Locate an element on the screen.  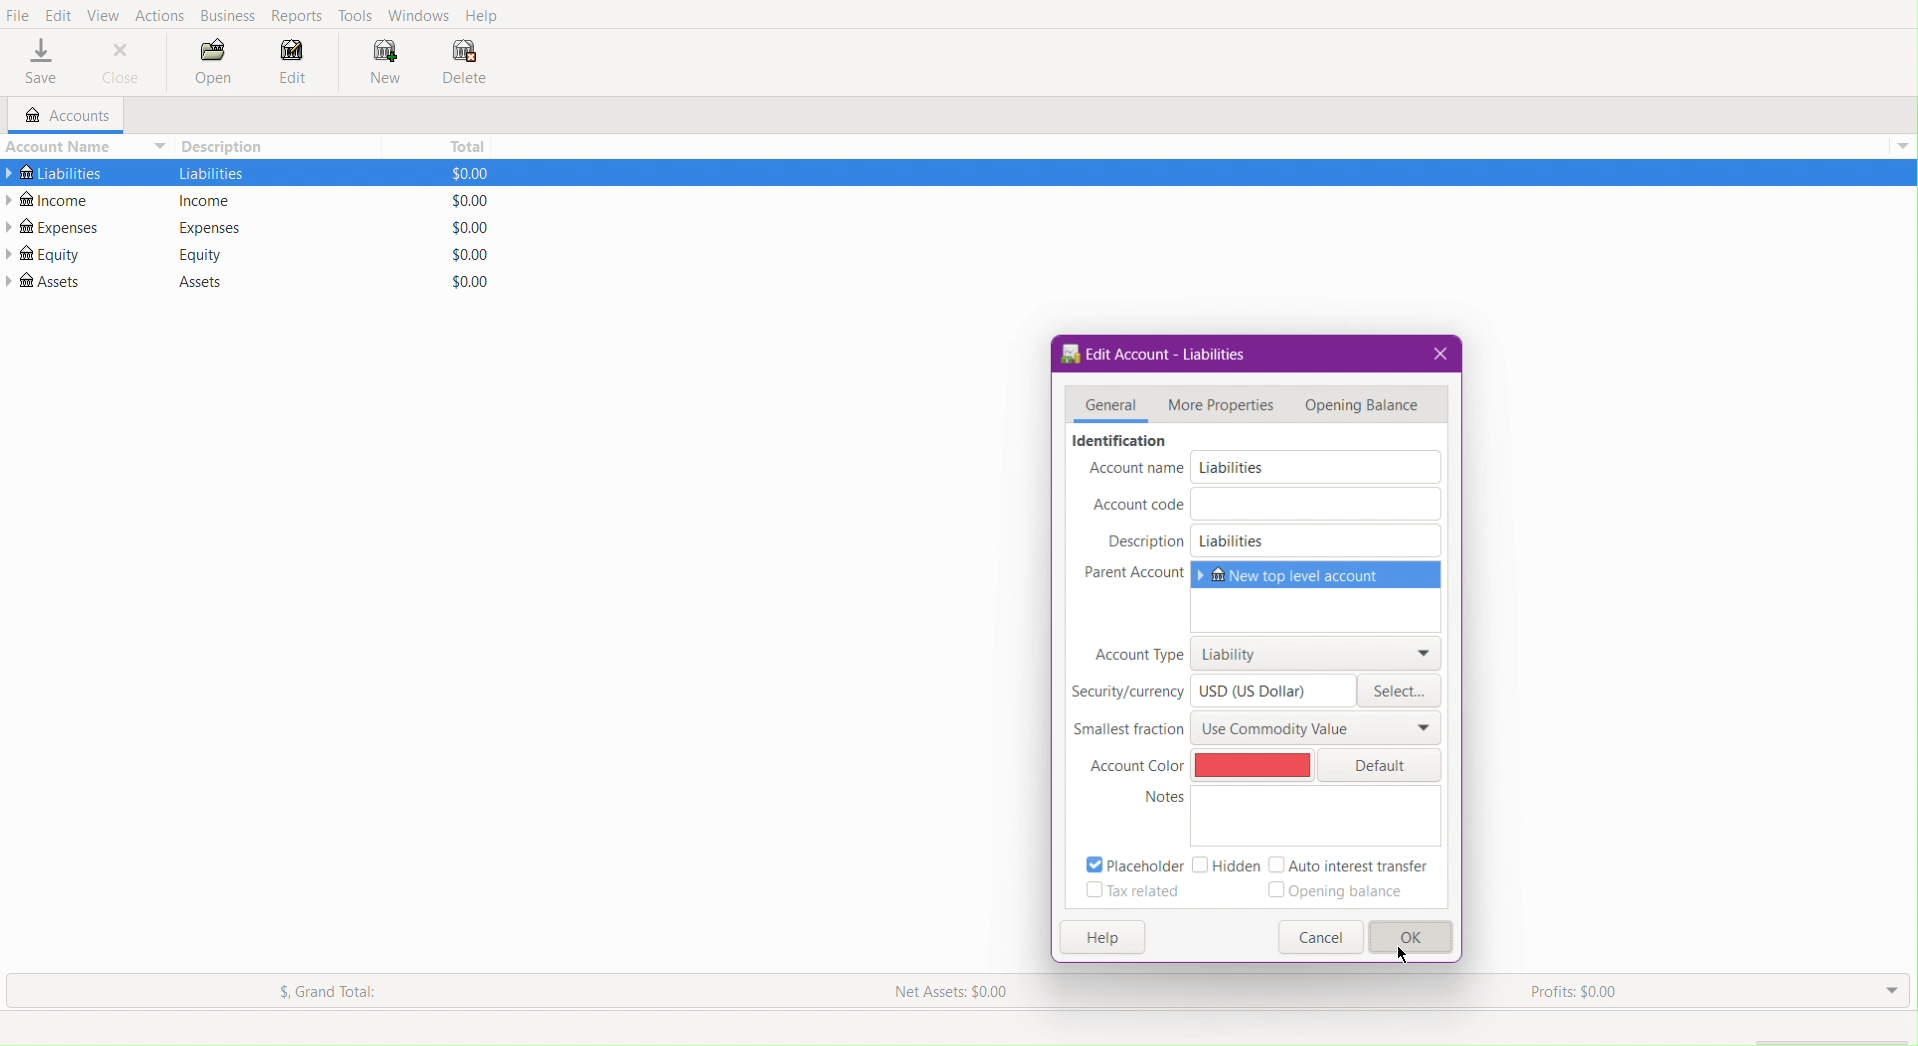
Accounts is located at coordinates (58, 116).